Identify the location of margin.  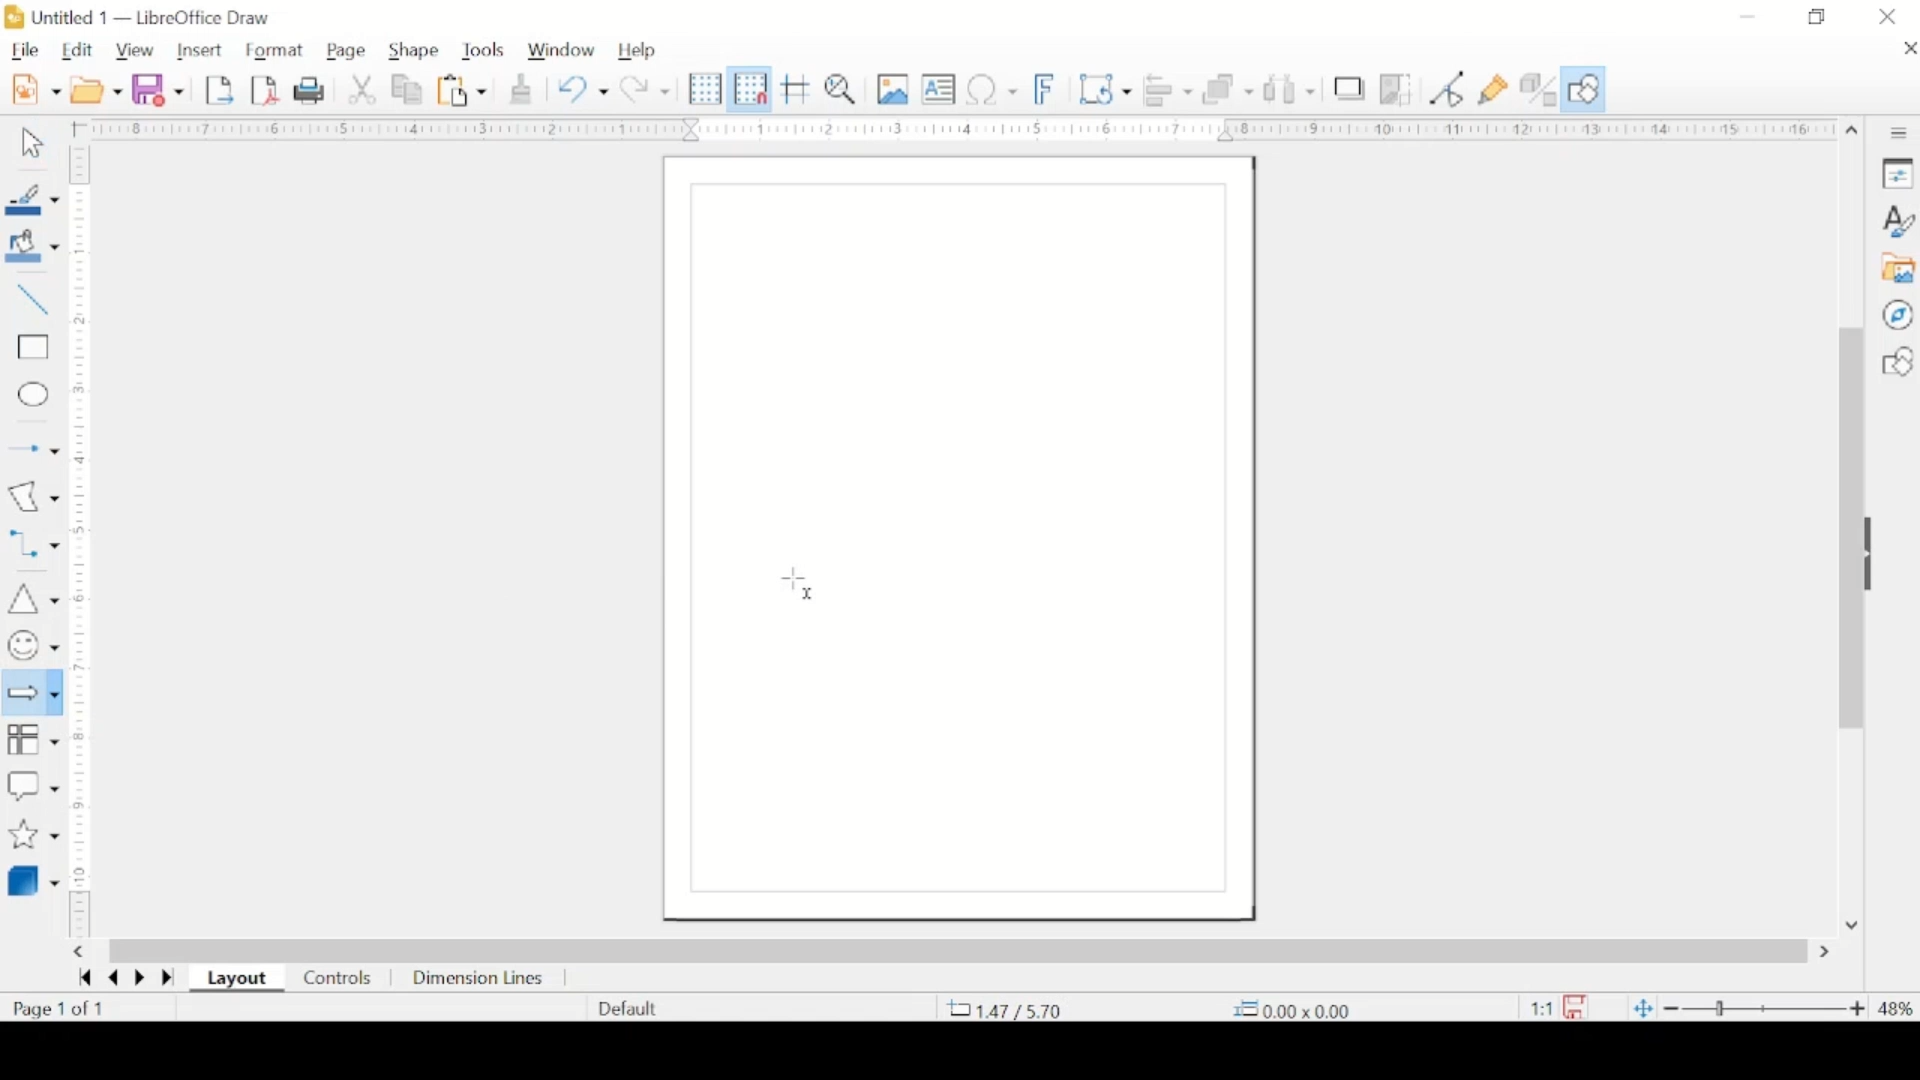
(84, 428).